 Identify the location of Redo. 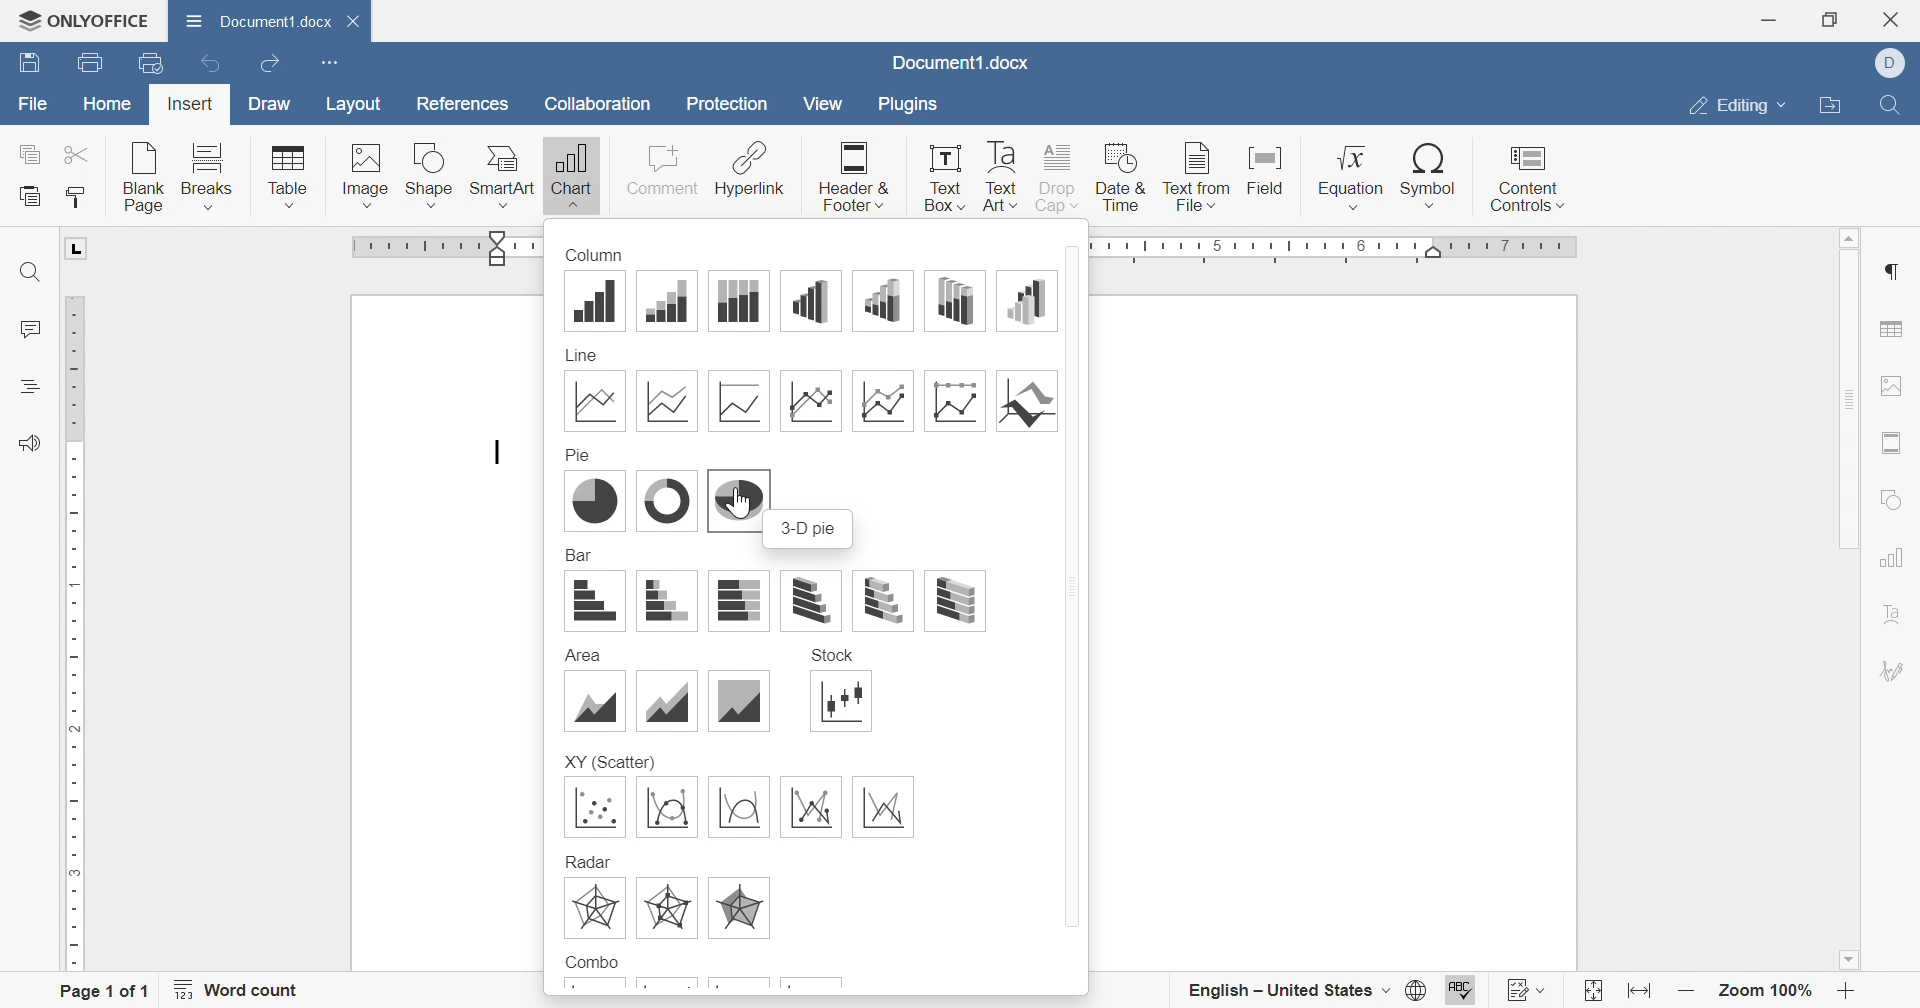
(271, 66).